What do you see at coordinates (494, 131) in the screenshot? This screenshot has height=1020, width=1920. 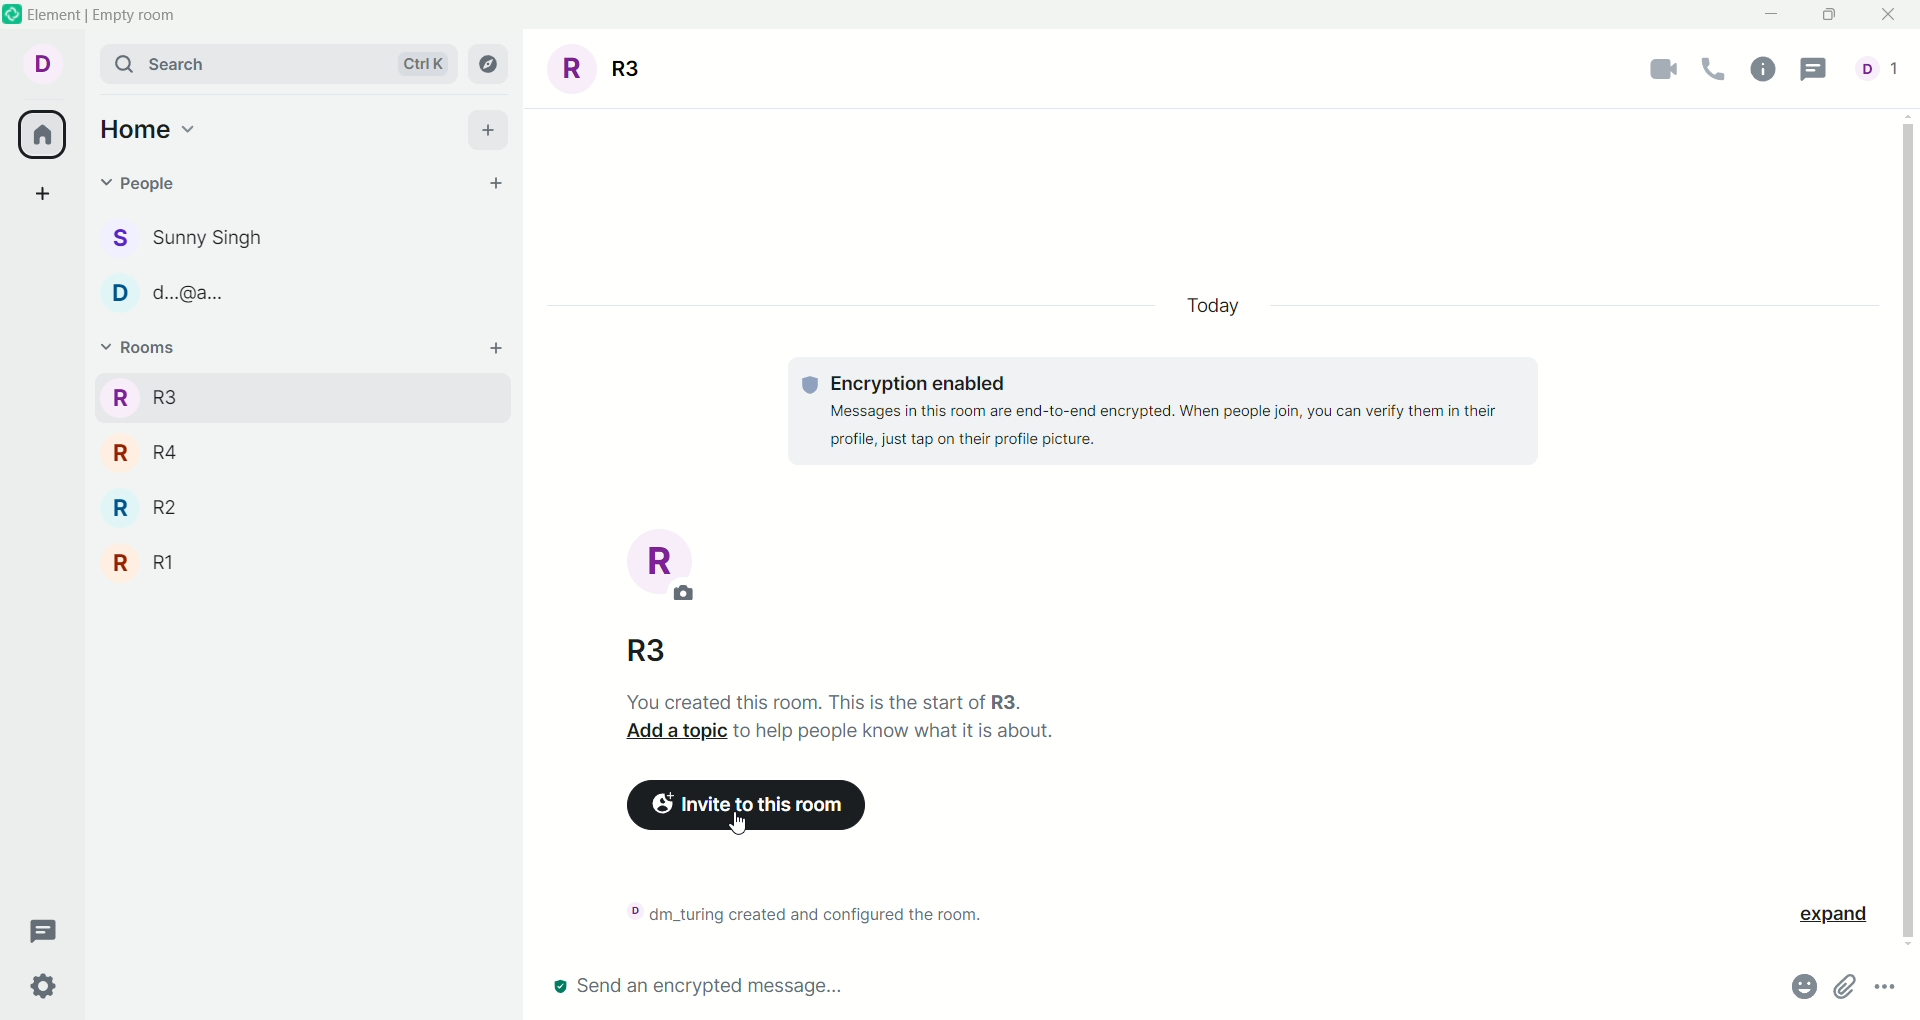 I see `add` at bounding box center [494, 131].